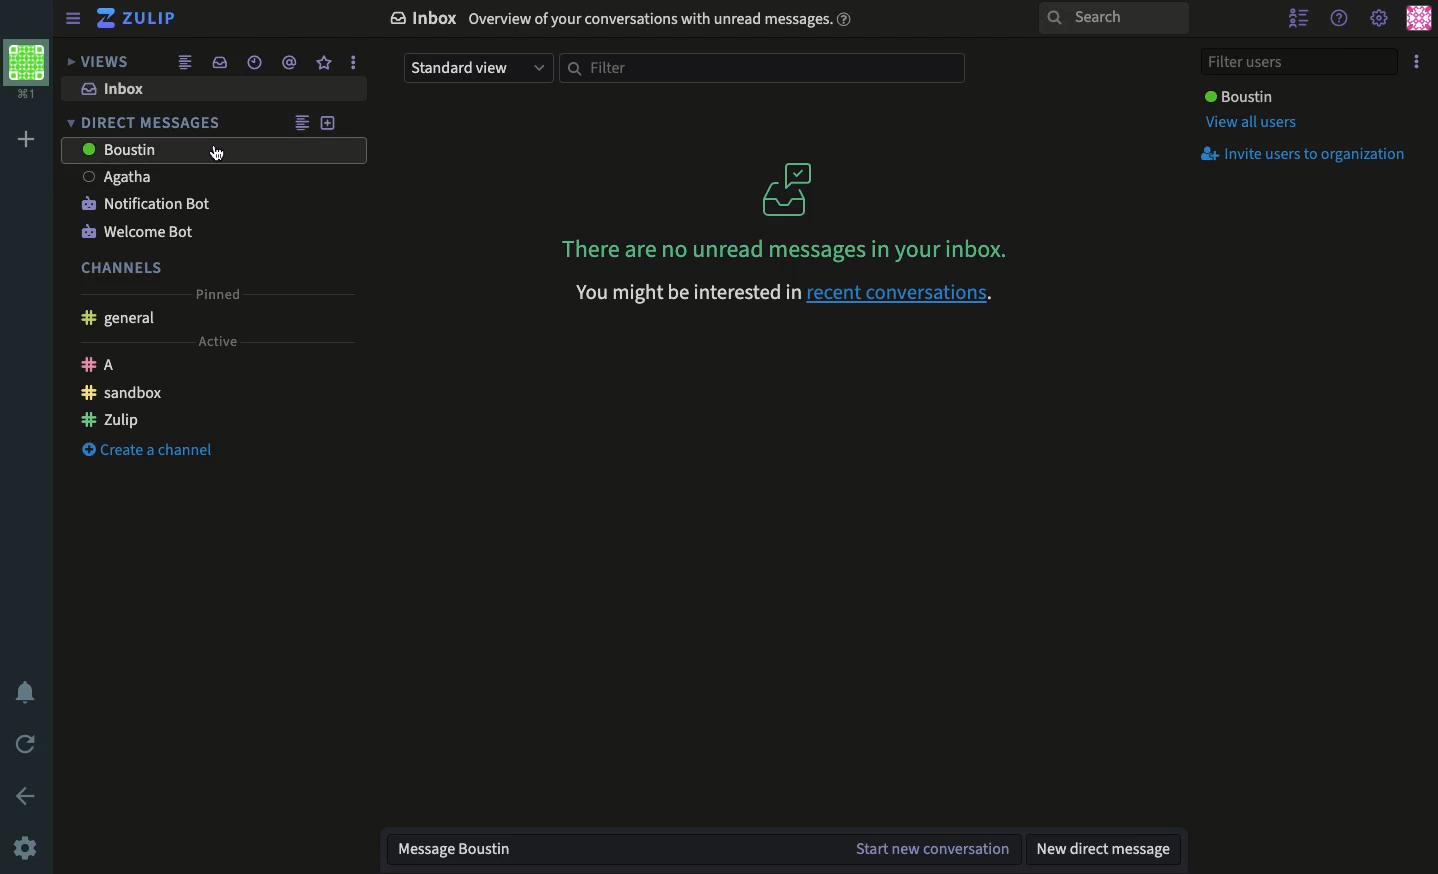  What do you see at coordinates (26, 693) in the screenshot?
I see `Notification` at bounding box center [26, 693].